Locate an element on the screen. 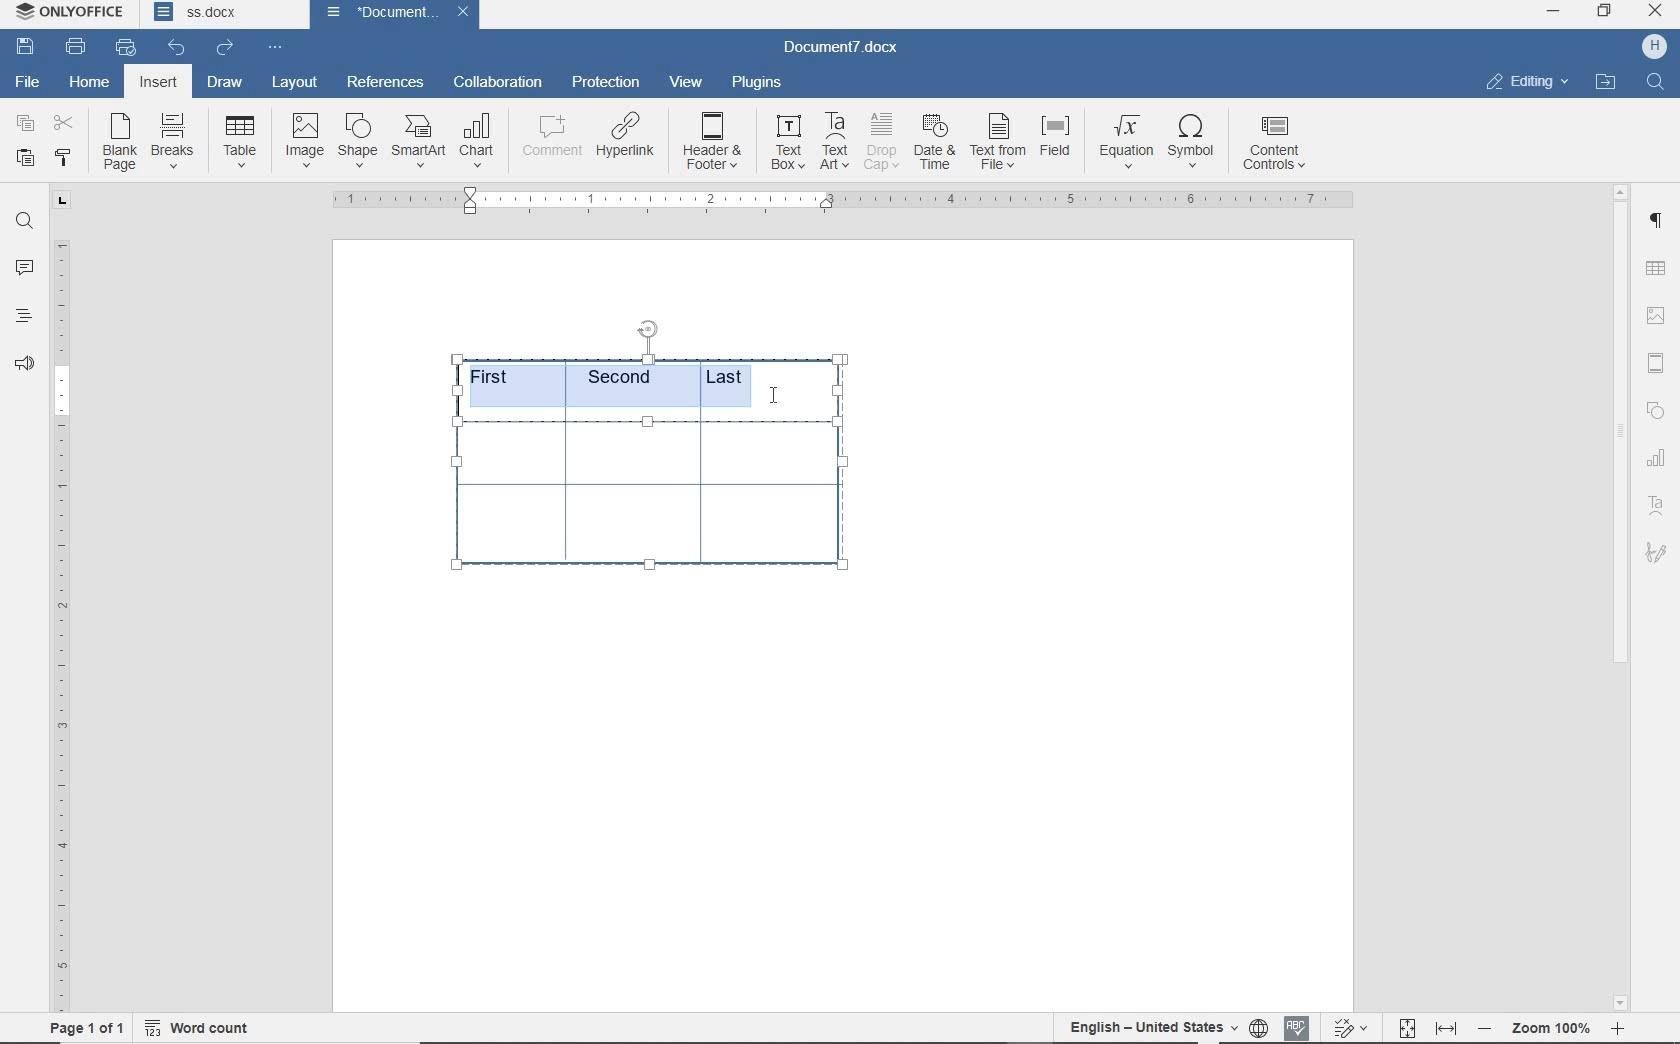 This screenshot has width=1680, height=1044. collaboration is located at coordinates (500, 83).